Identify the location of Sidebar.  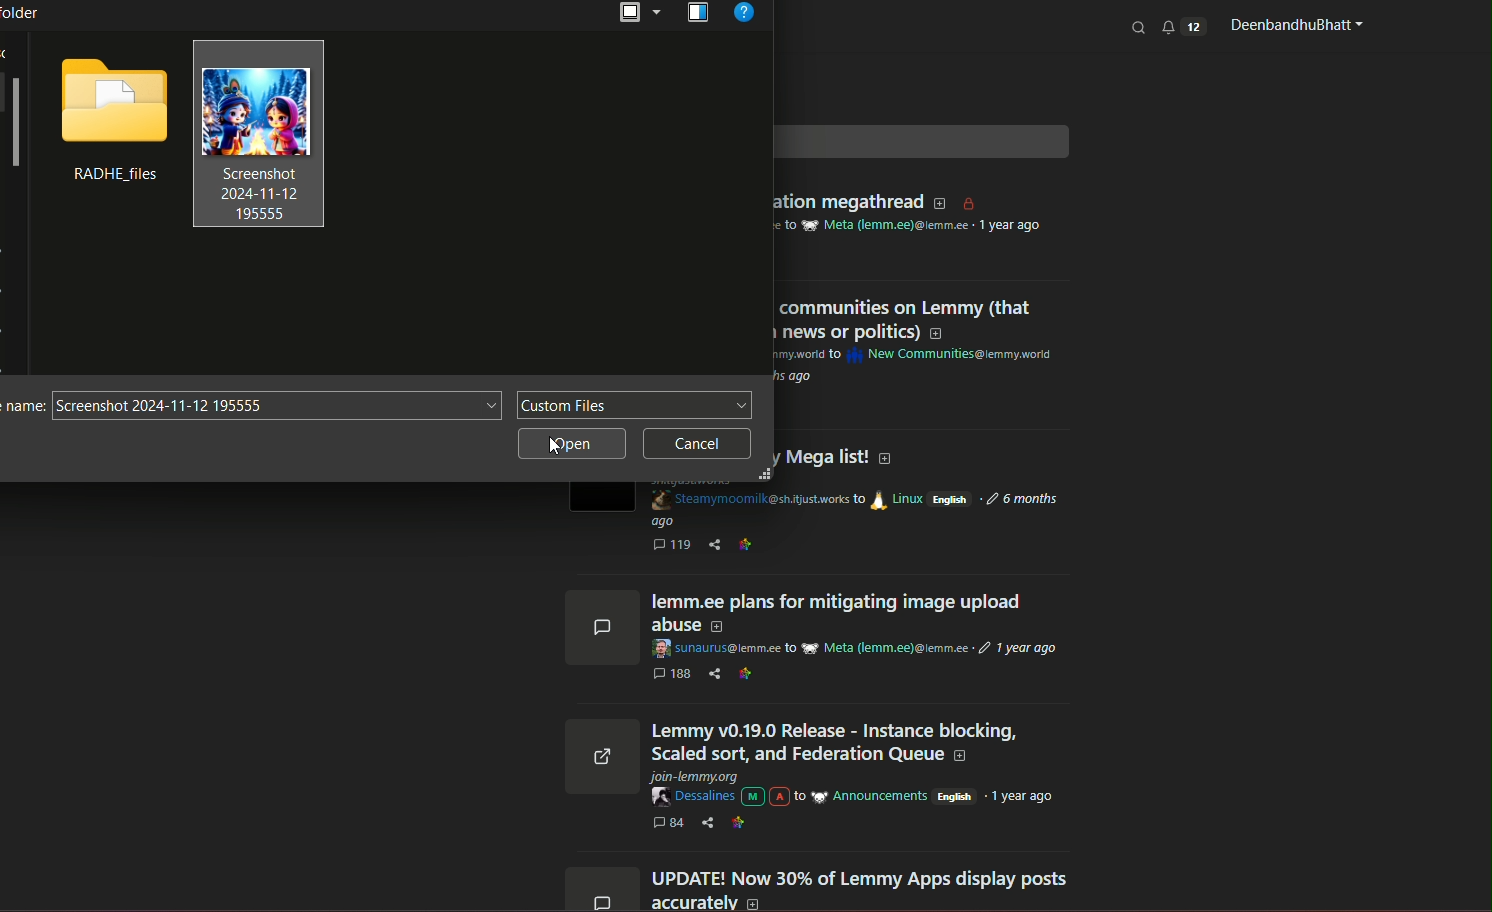
(15, 126).